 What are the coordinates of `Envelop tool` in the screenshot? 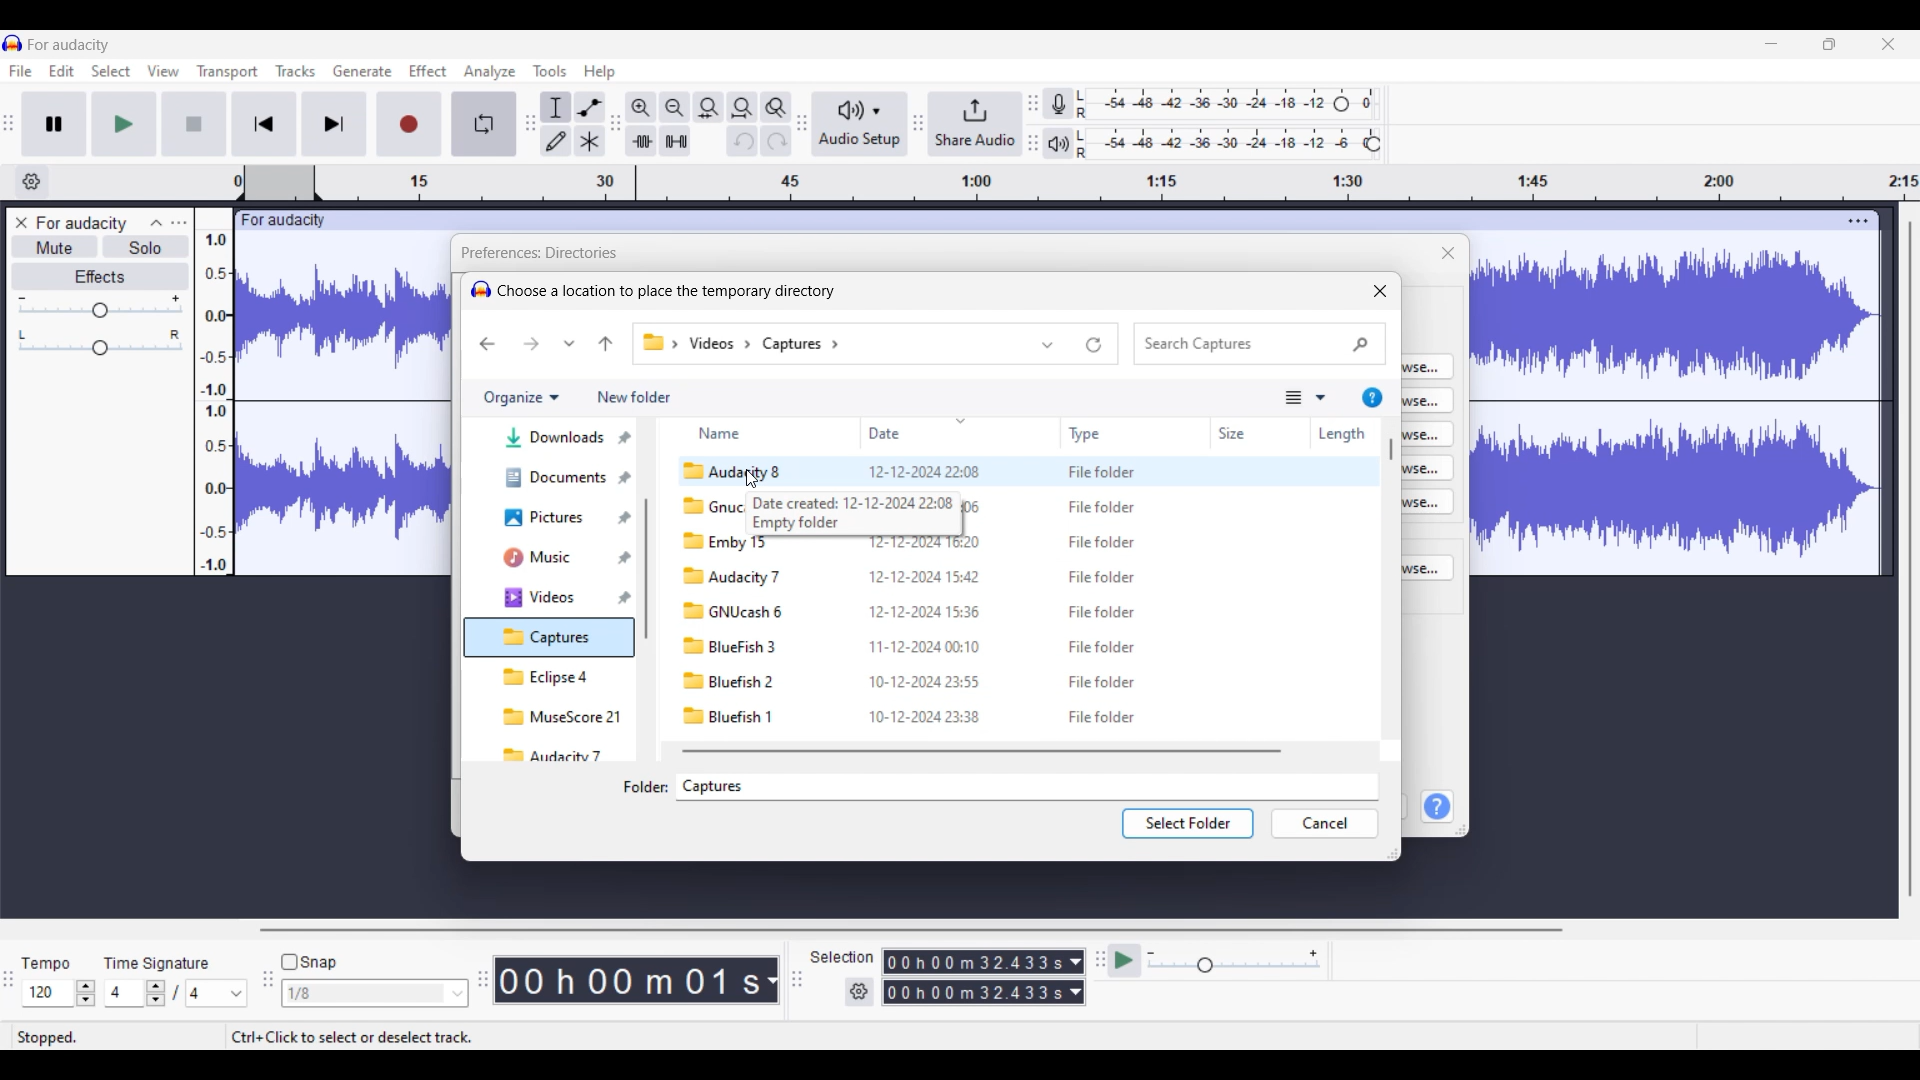 It's located at (590, 108).